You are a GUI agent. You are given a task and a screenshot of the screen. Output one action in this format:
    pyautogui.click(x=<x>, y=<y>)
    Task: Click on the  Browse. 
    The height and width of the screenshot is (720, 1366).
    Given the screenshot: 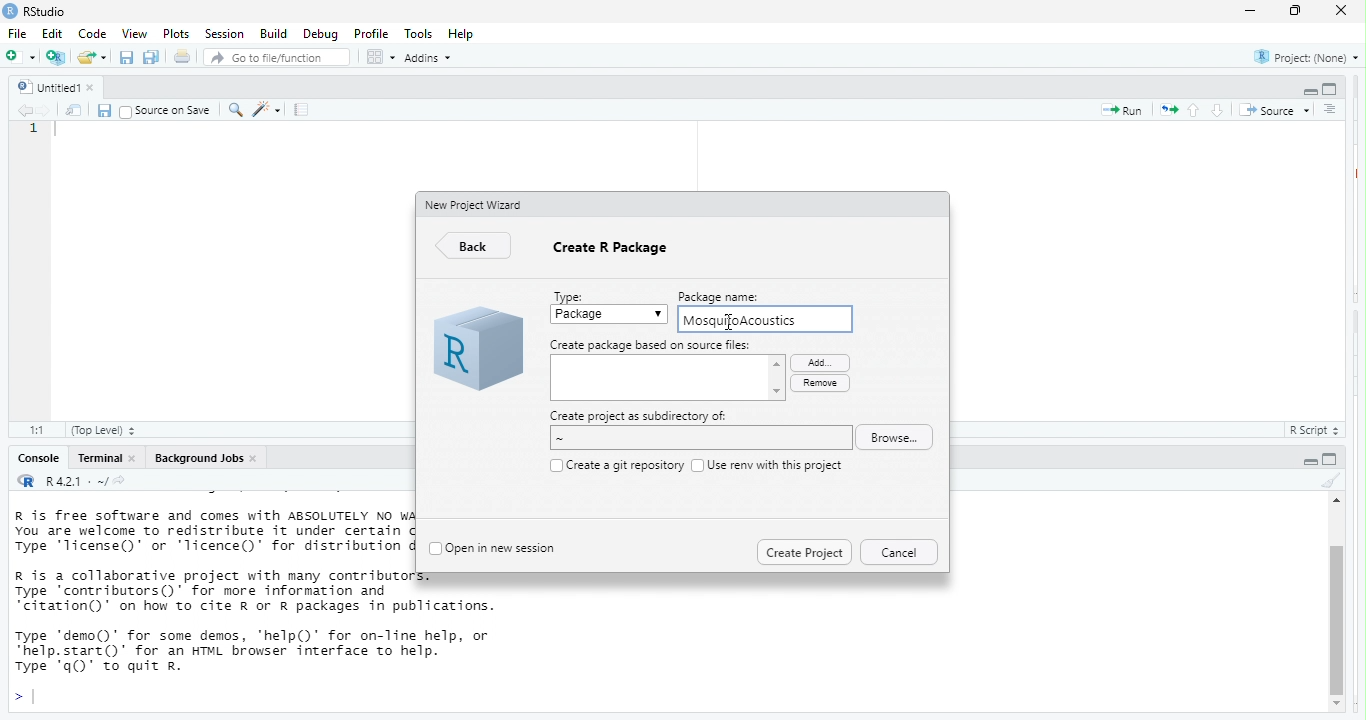 What is the action you would take?
    pyautogui.click(x=899, y=438)
    